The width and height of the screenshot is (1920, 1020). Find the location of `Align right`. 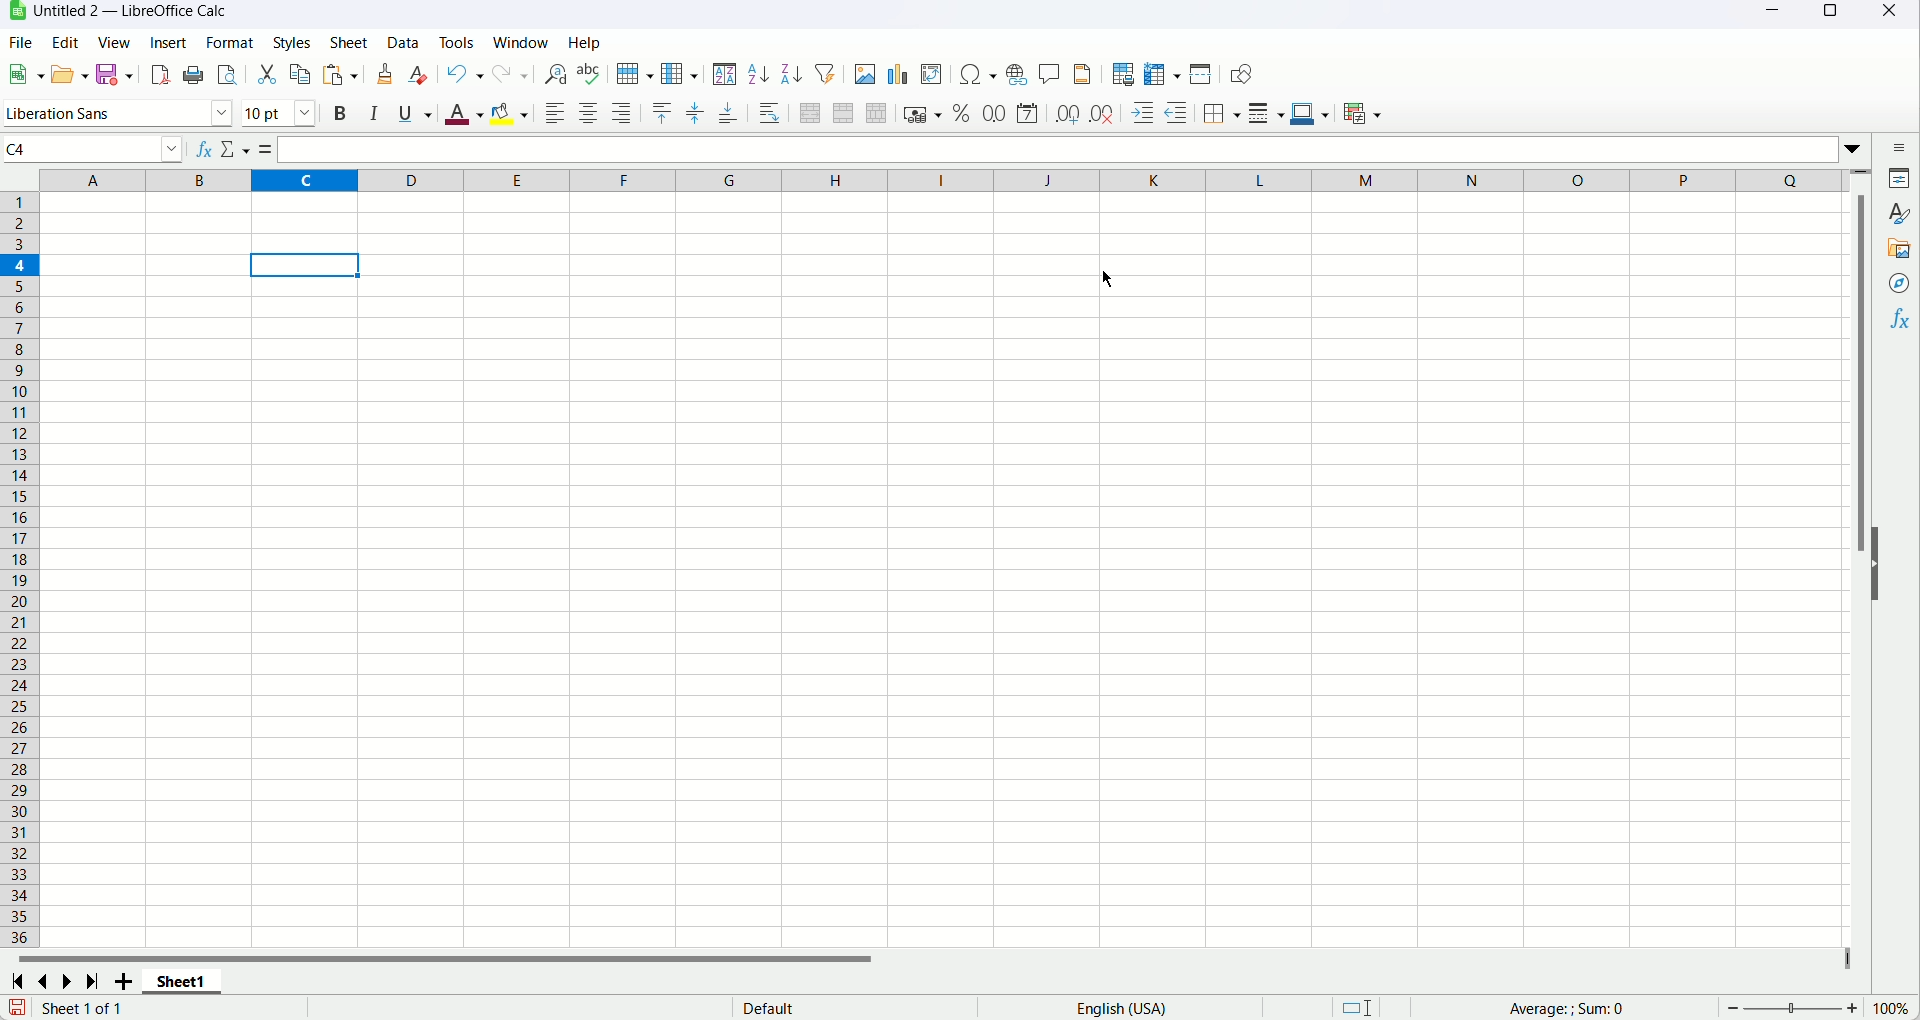

Align right is located at coordinates (621, 114).